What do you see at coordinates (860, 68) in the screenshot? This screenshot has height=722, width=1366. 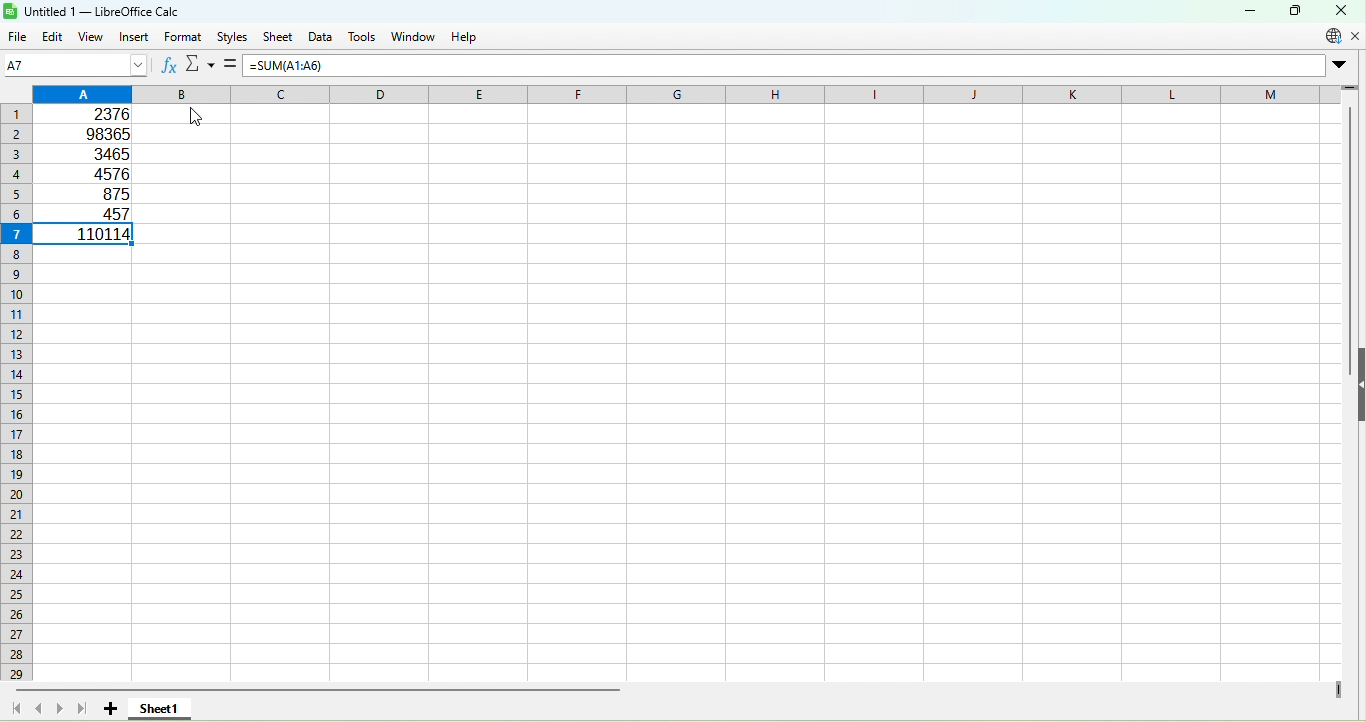 I see `formula bar` at bounding box center [860, 68].